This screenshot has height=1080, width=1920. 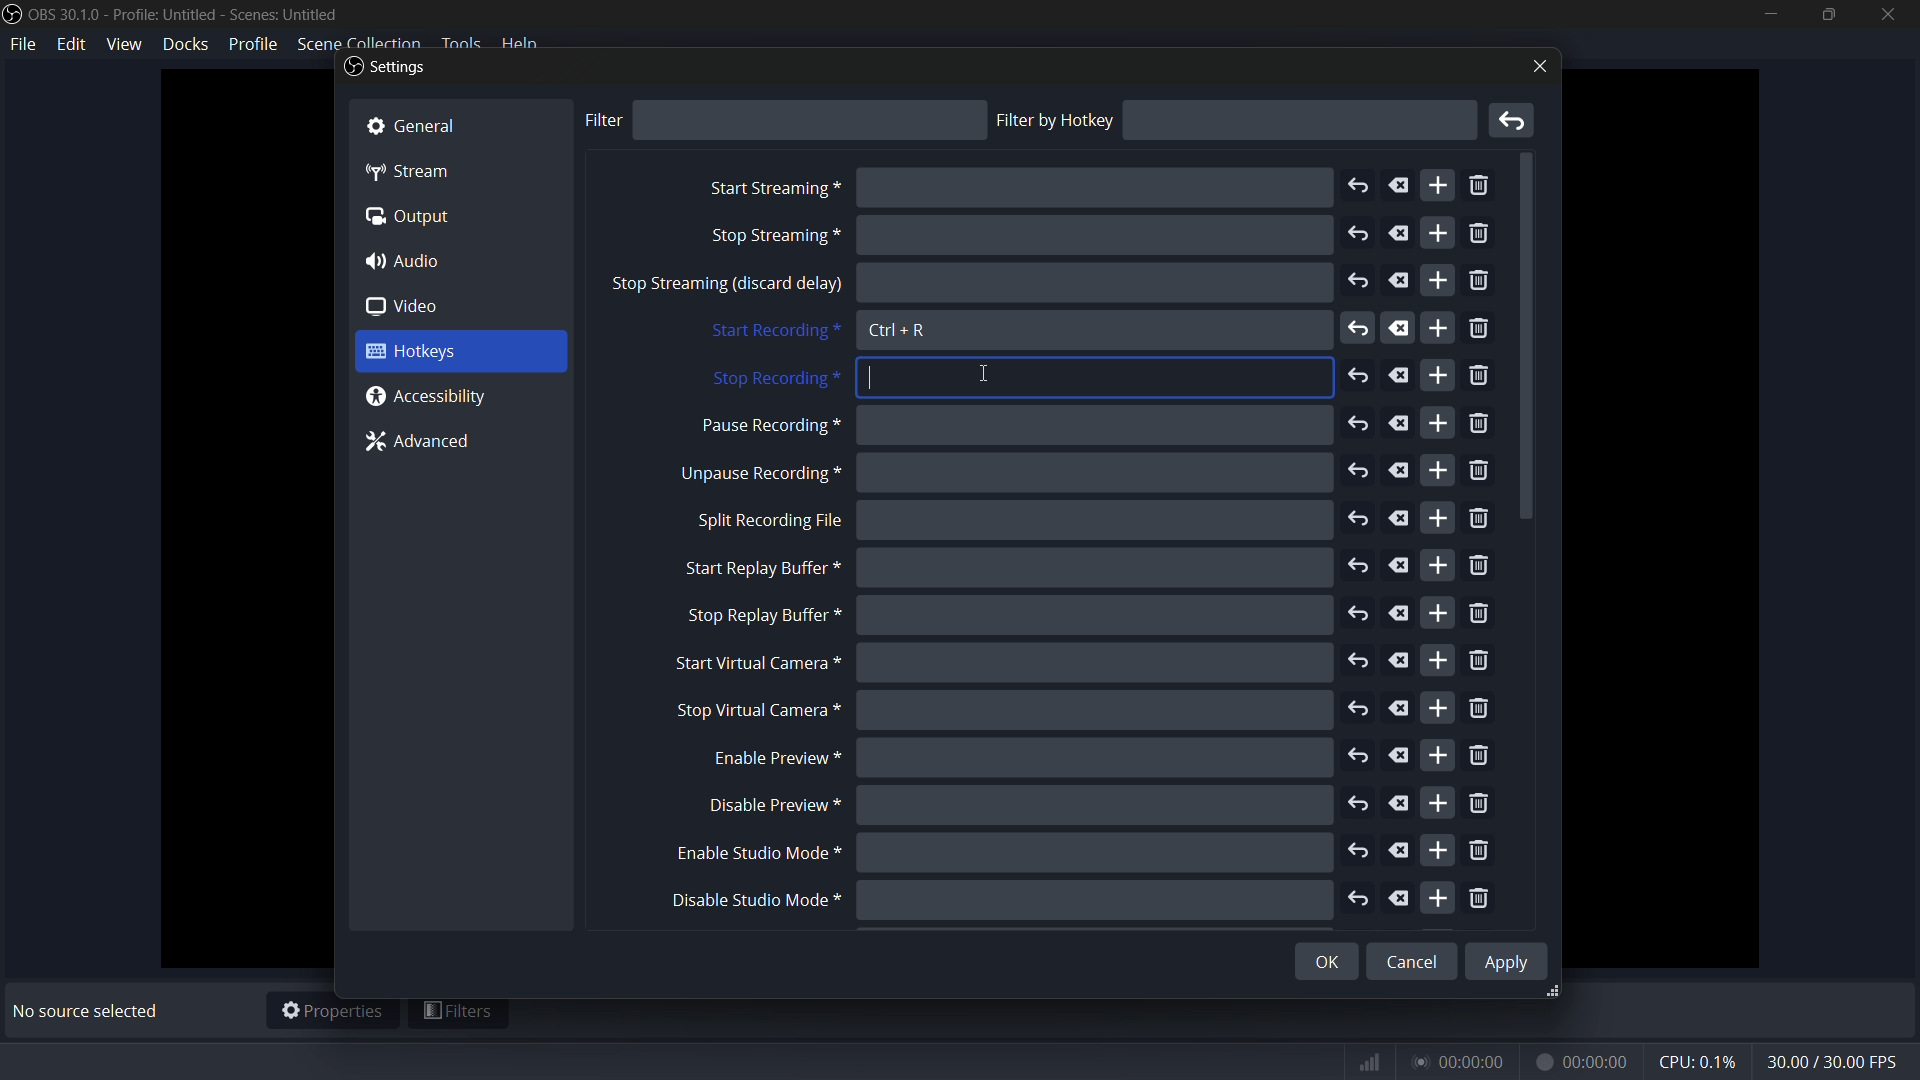 What do you see at coordinates (773, 380) in the screenshot?
I see `stop recording` at bounding box center [773, 380].